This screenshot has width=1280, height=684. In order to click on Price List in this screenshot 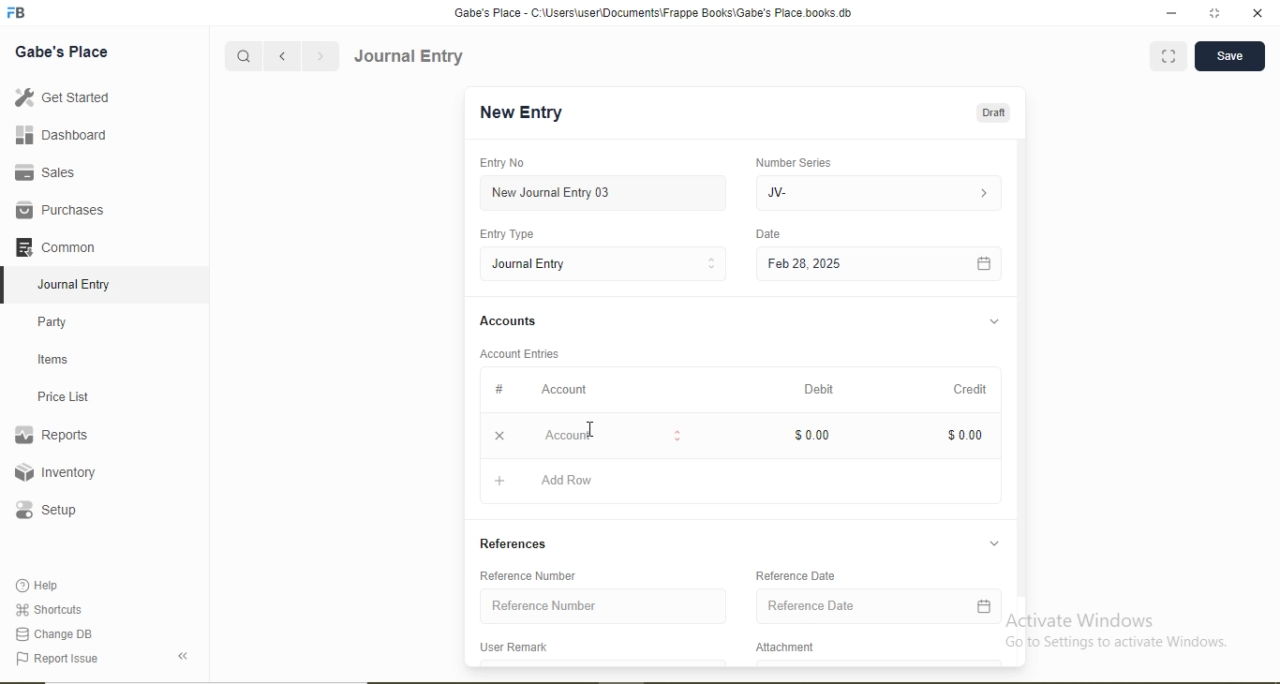, I will do `click(62, 397)`.